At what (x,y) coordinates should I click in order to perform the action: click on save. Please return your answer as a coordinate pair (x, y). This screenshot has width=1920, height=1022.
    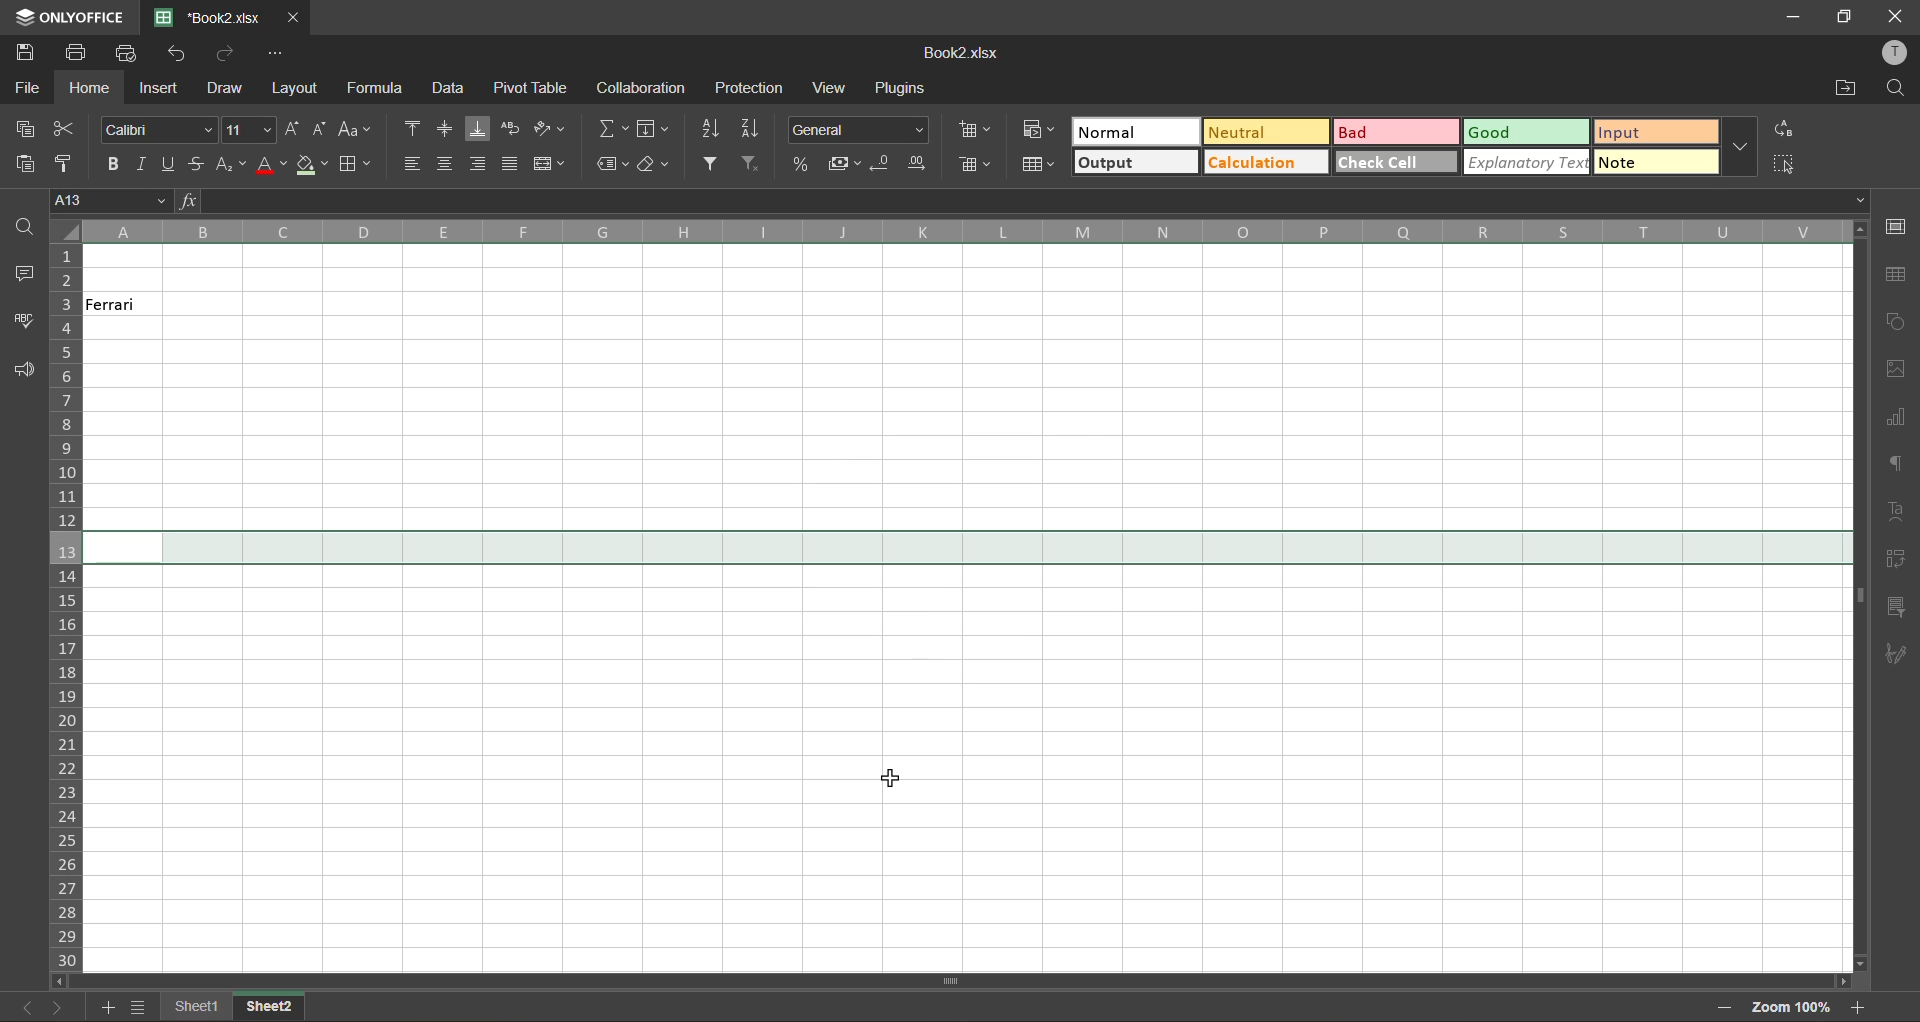
    Looking at the image, I should click on (23, 53).